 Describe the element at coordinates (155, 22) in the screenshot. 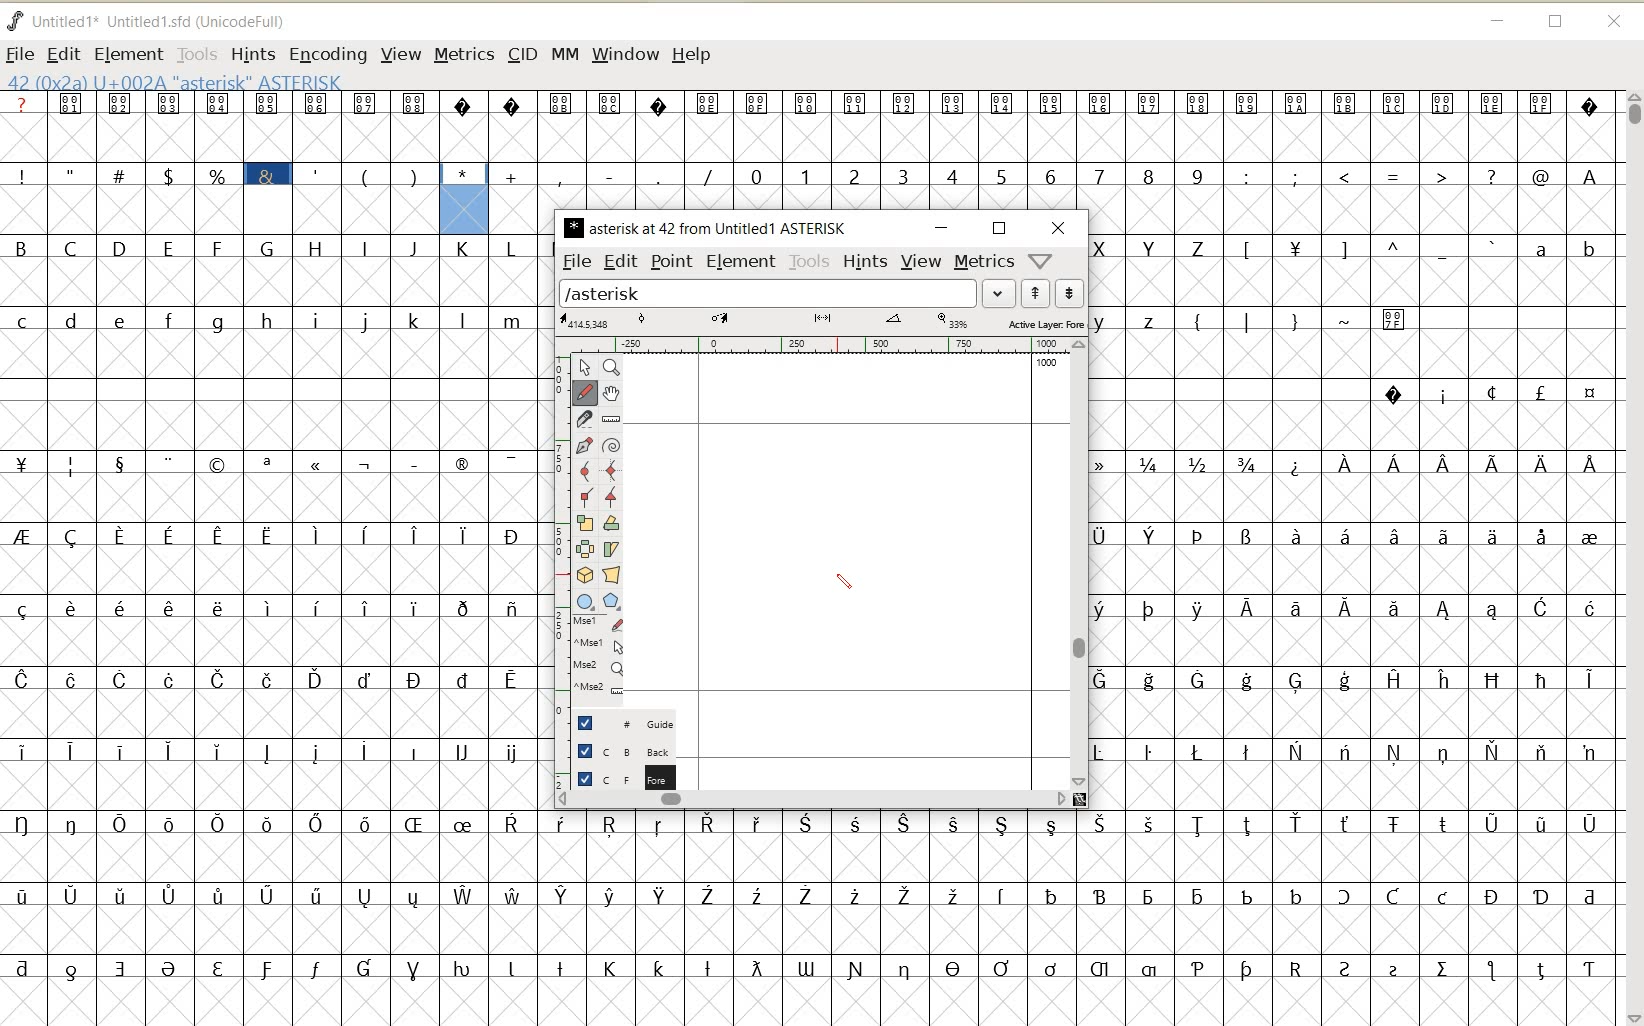

I see `FONT NAME` at that location.